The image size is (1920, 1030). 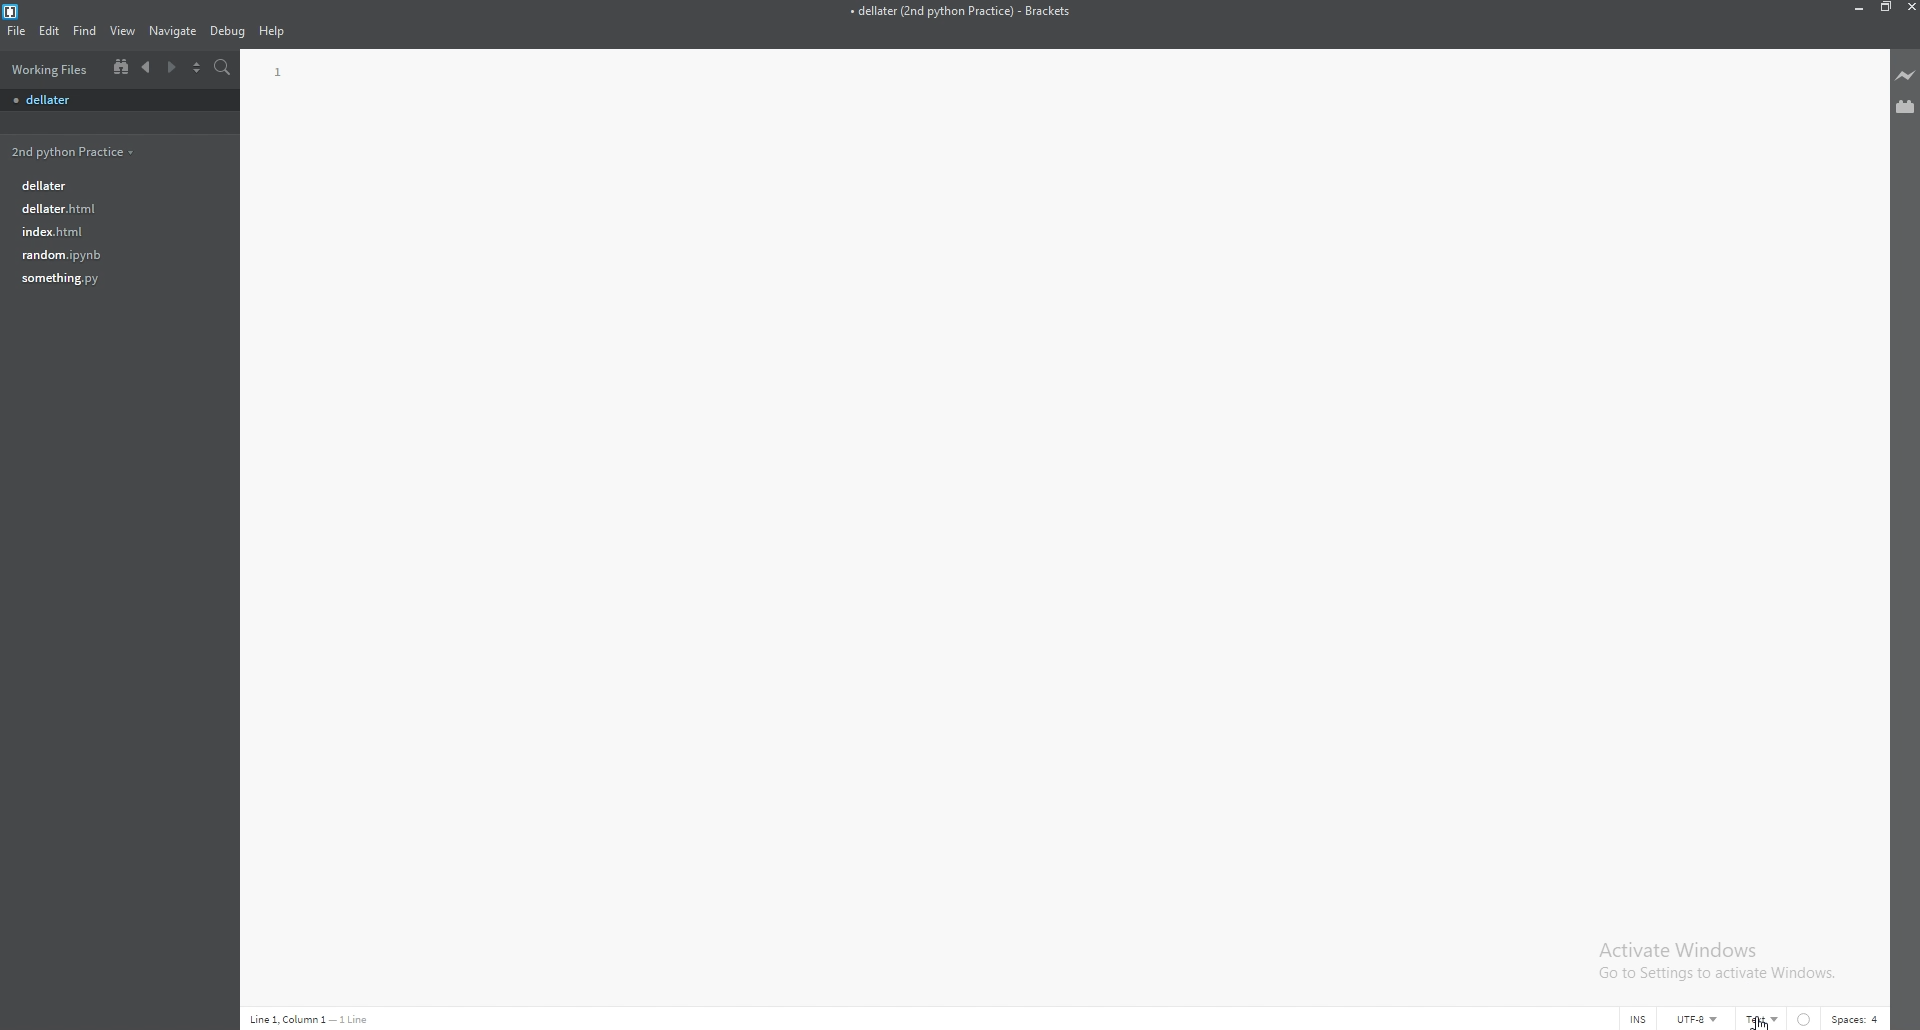 I want to click on file, so click(x=115, y=101).